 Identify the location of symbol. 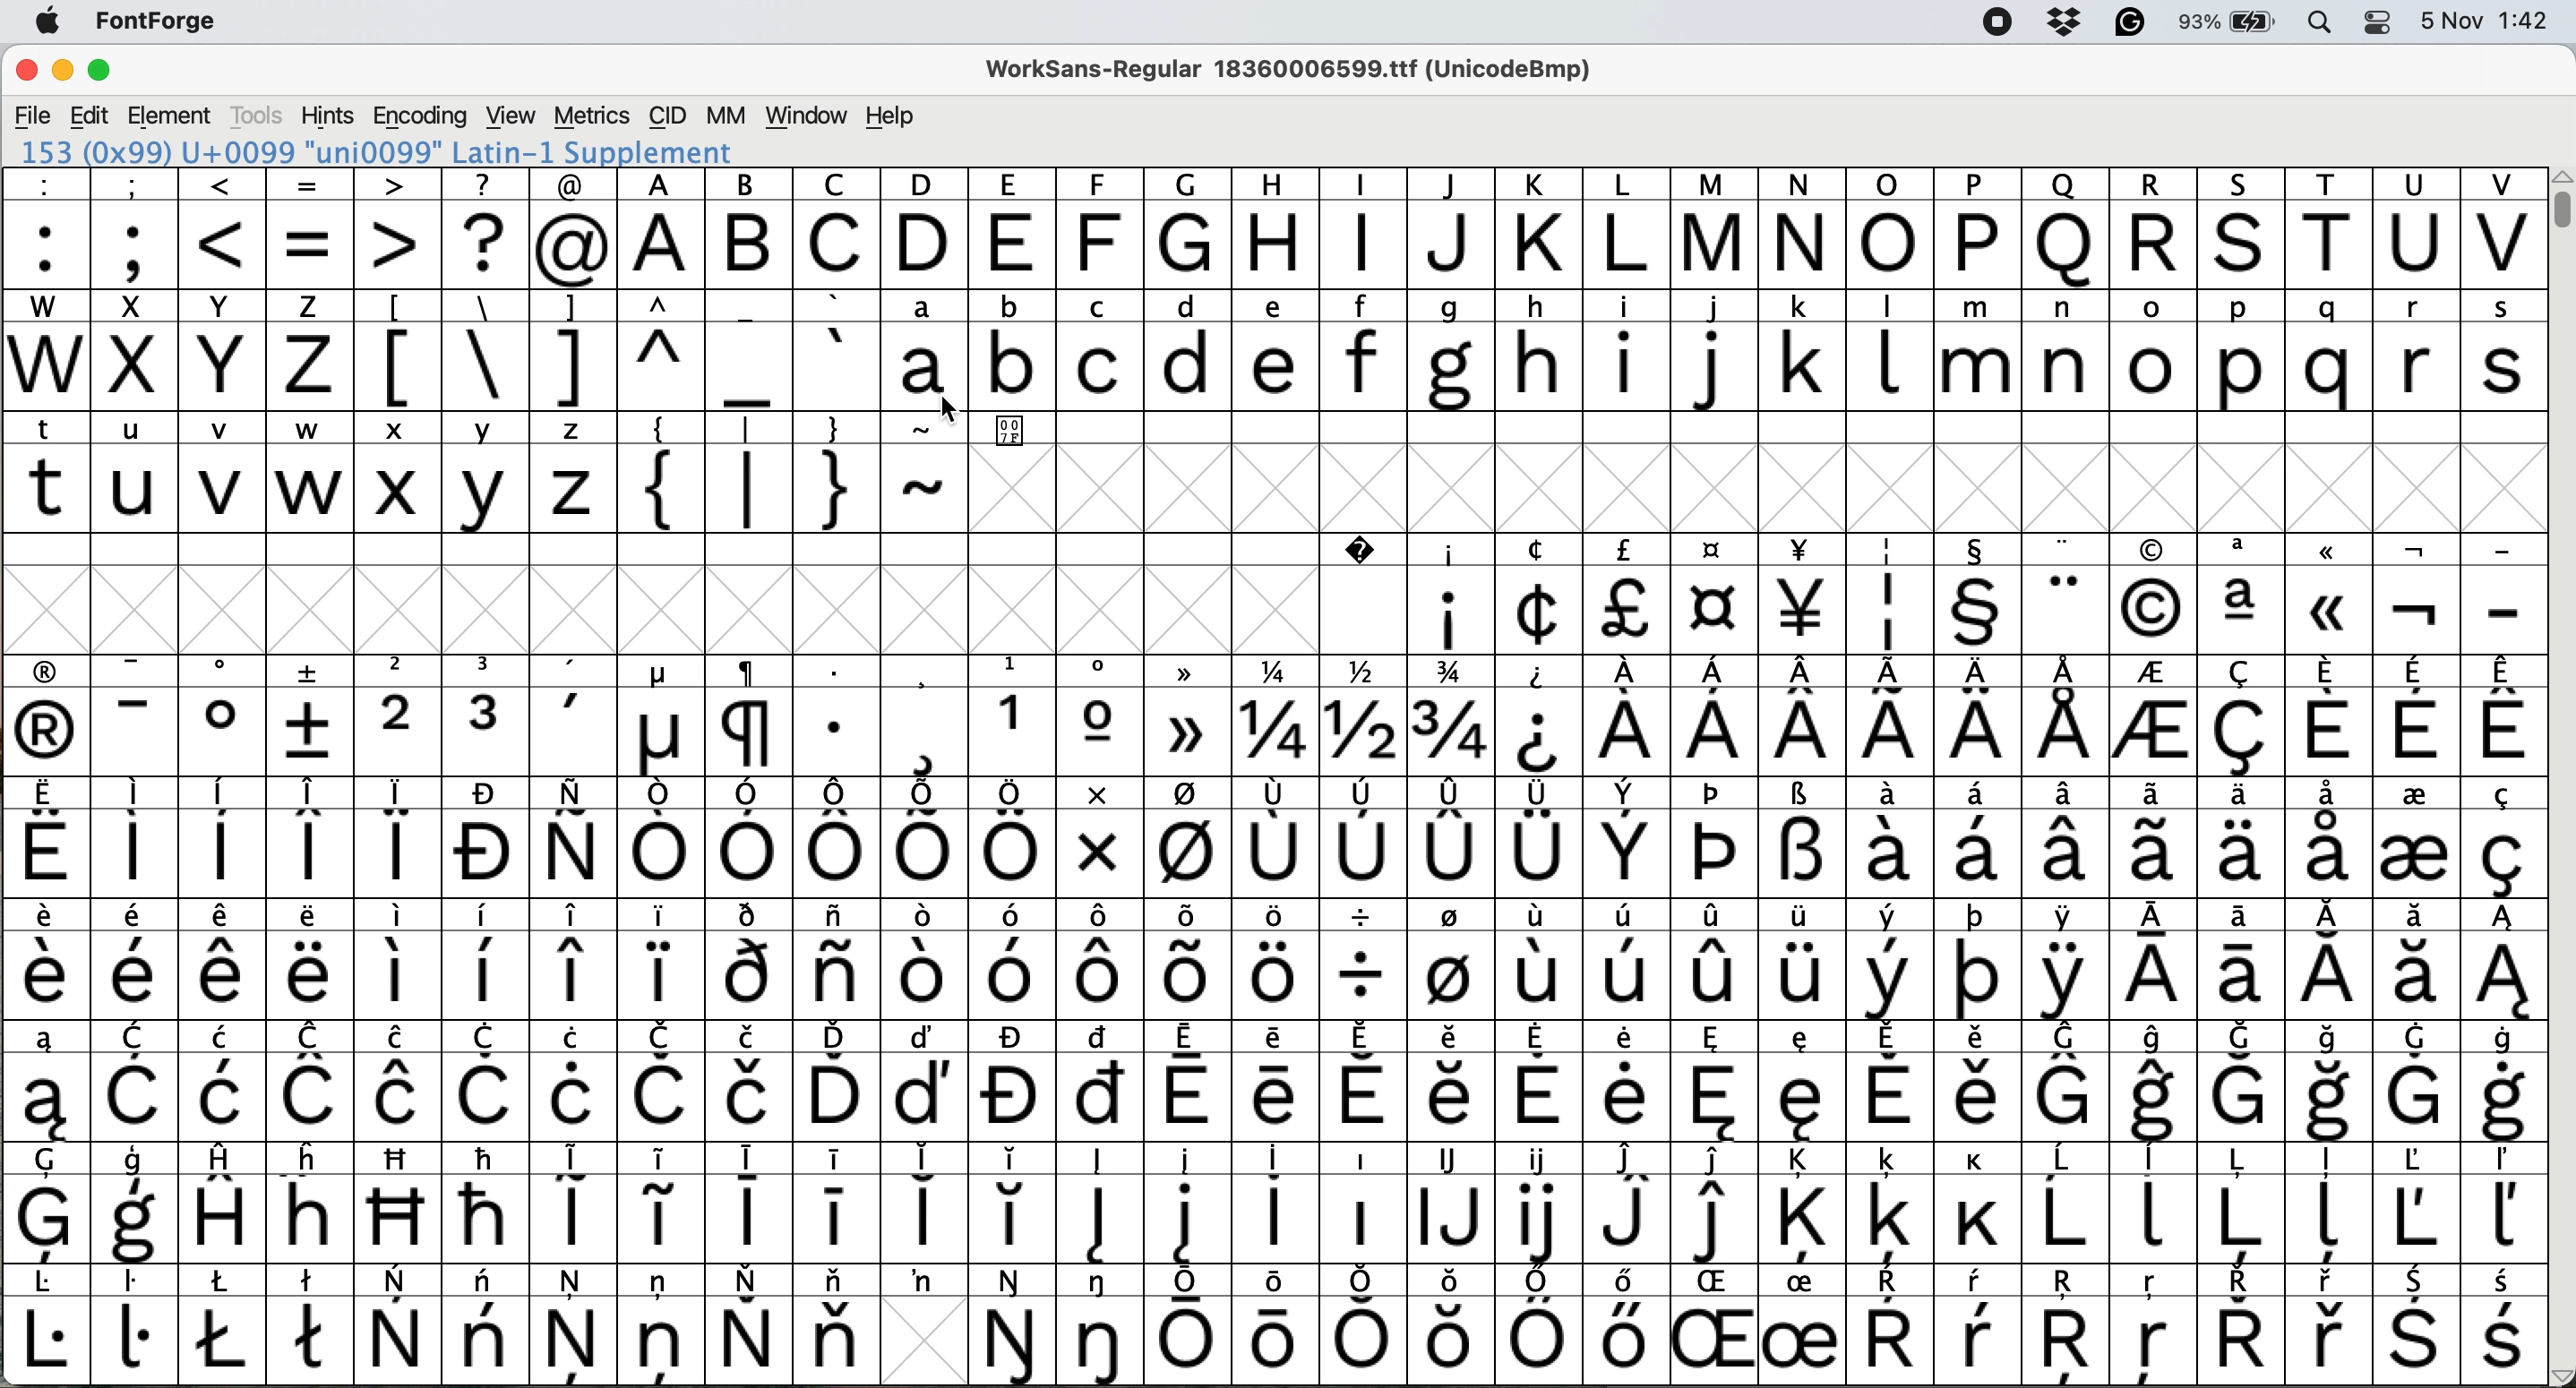
(135, 1323).